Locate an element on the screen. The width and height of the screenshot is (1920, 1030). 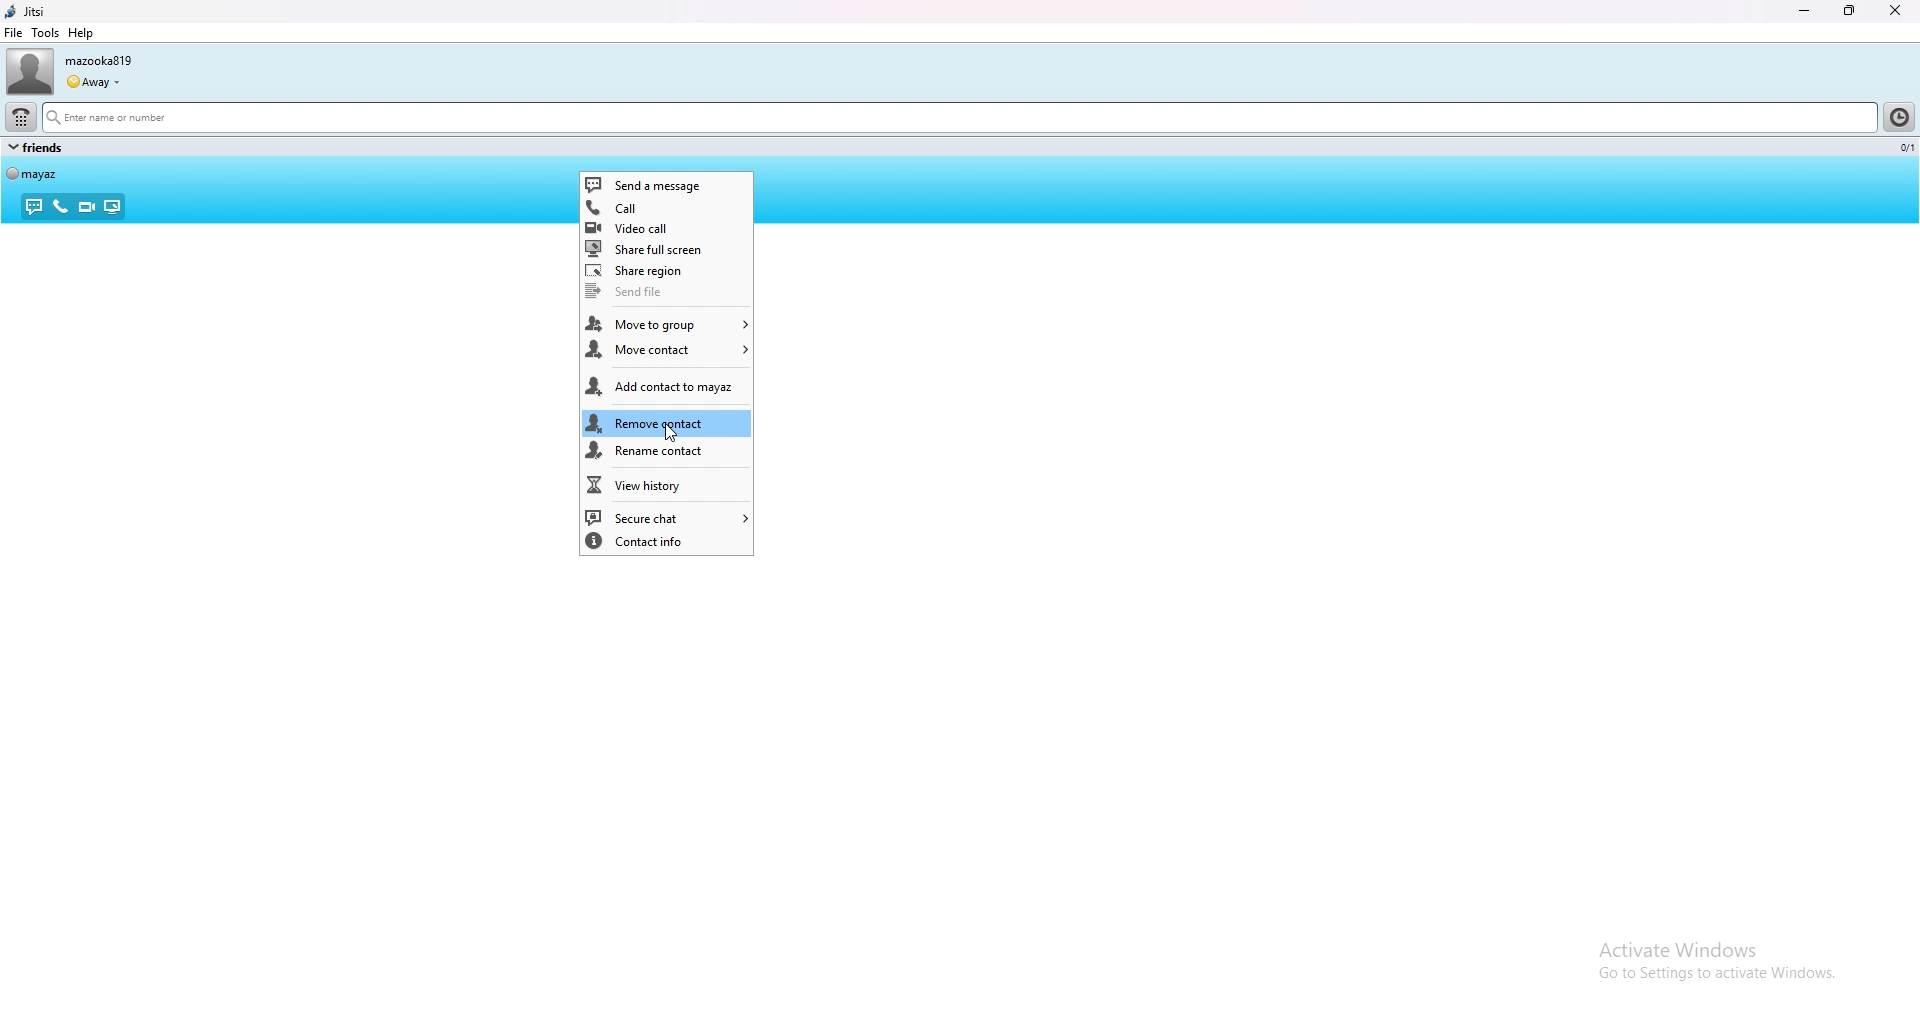
username is located at coordinates (98, 61).